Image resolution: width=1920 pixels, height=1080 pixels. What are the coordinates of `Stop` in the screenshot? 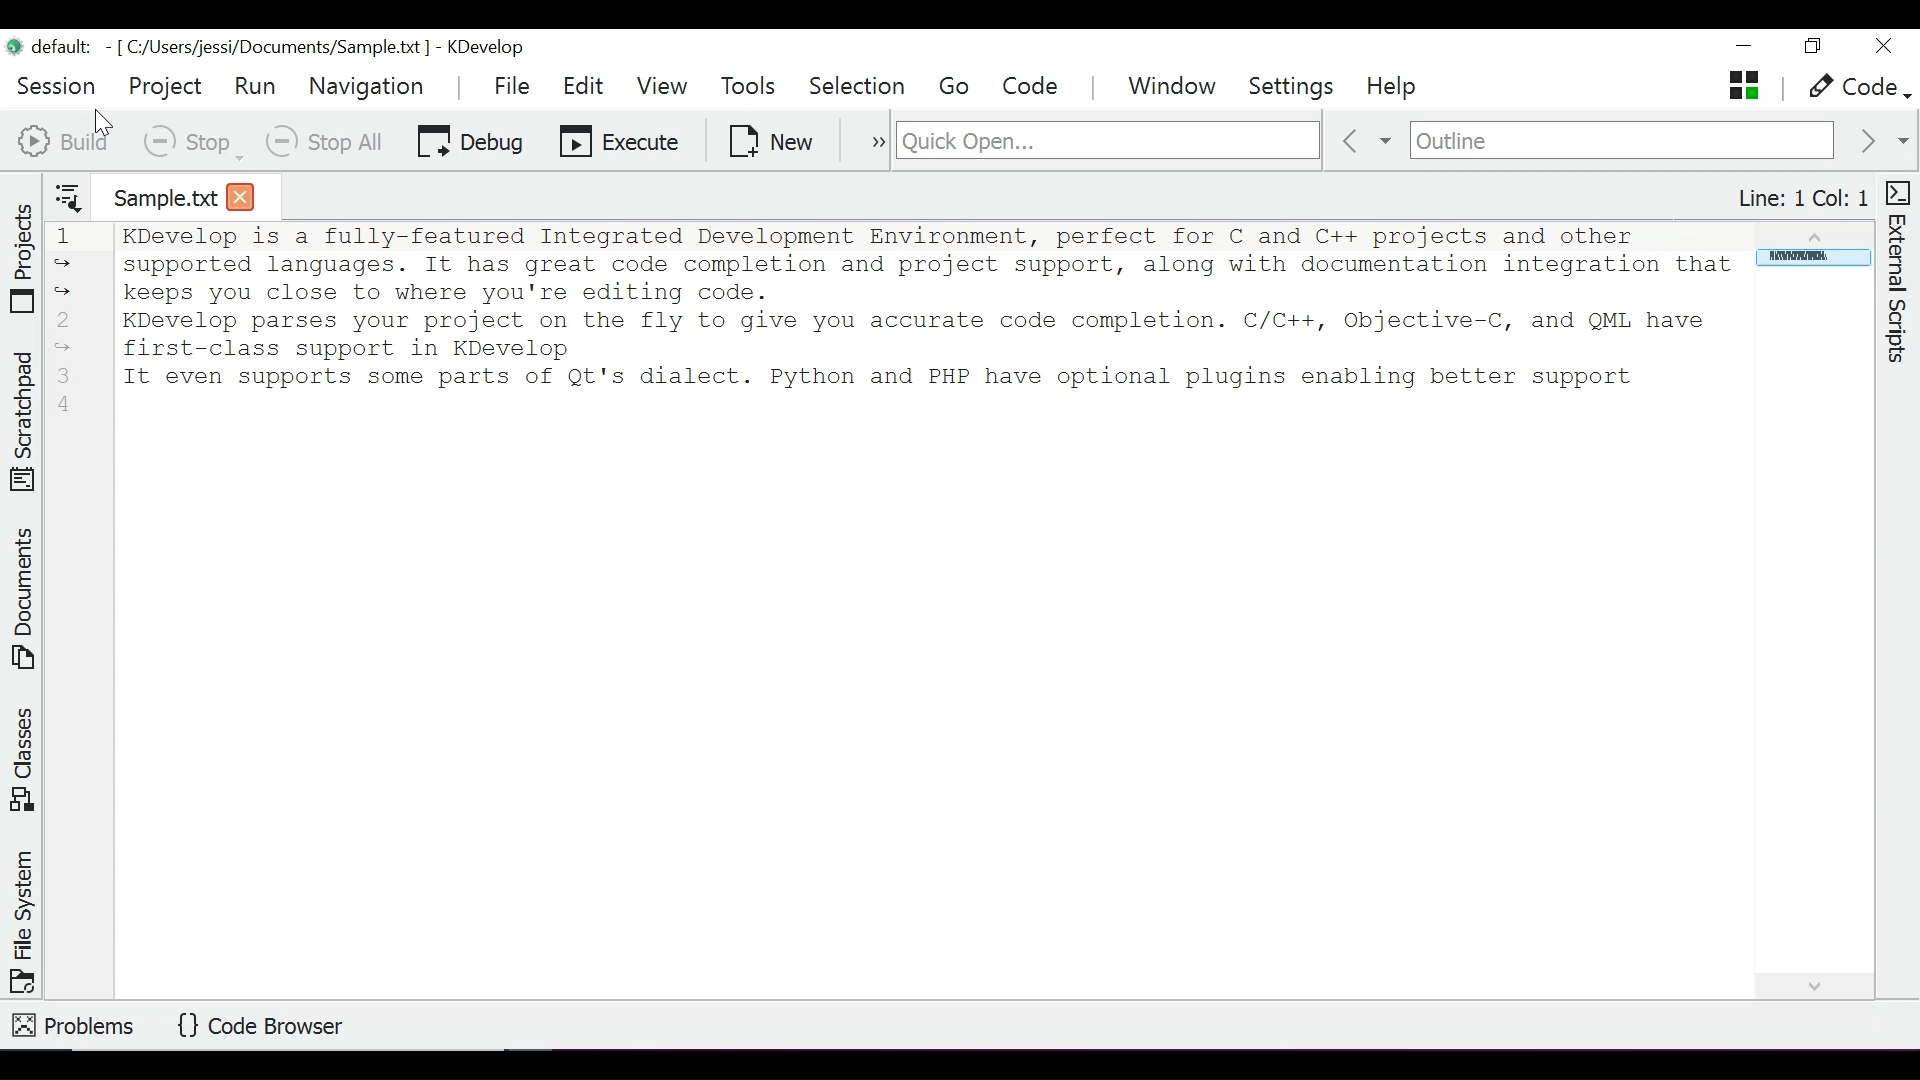 It's located at (193, 140).